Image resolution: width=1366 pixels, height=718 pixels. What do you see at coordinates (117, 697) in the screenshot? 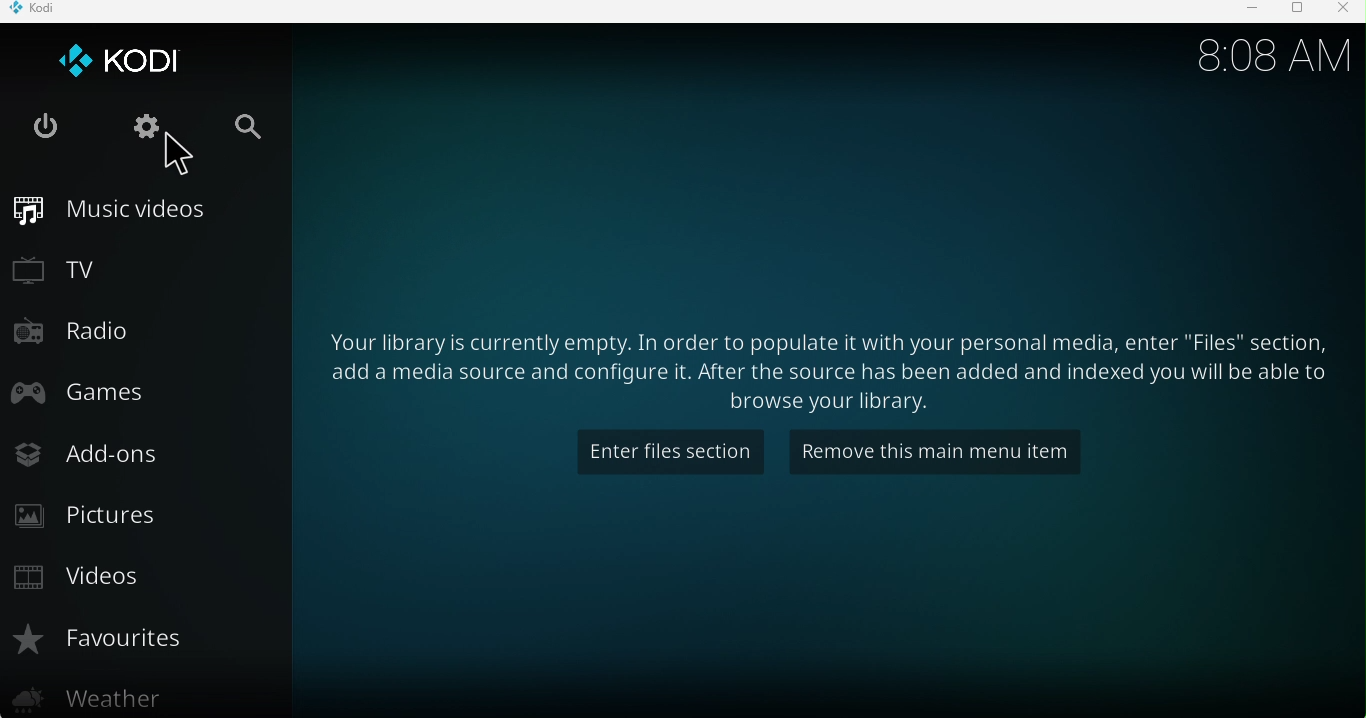
I see `Weather` at bounding box center [117, 697].